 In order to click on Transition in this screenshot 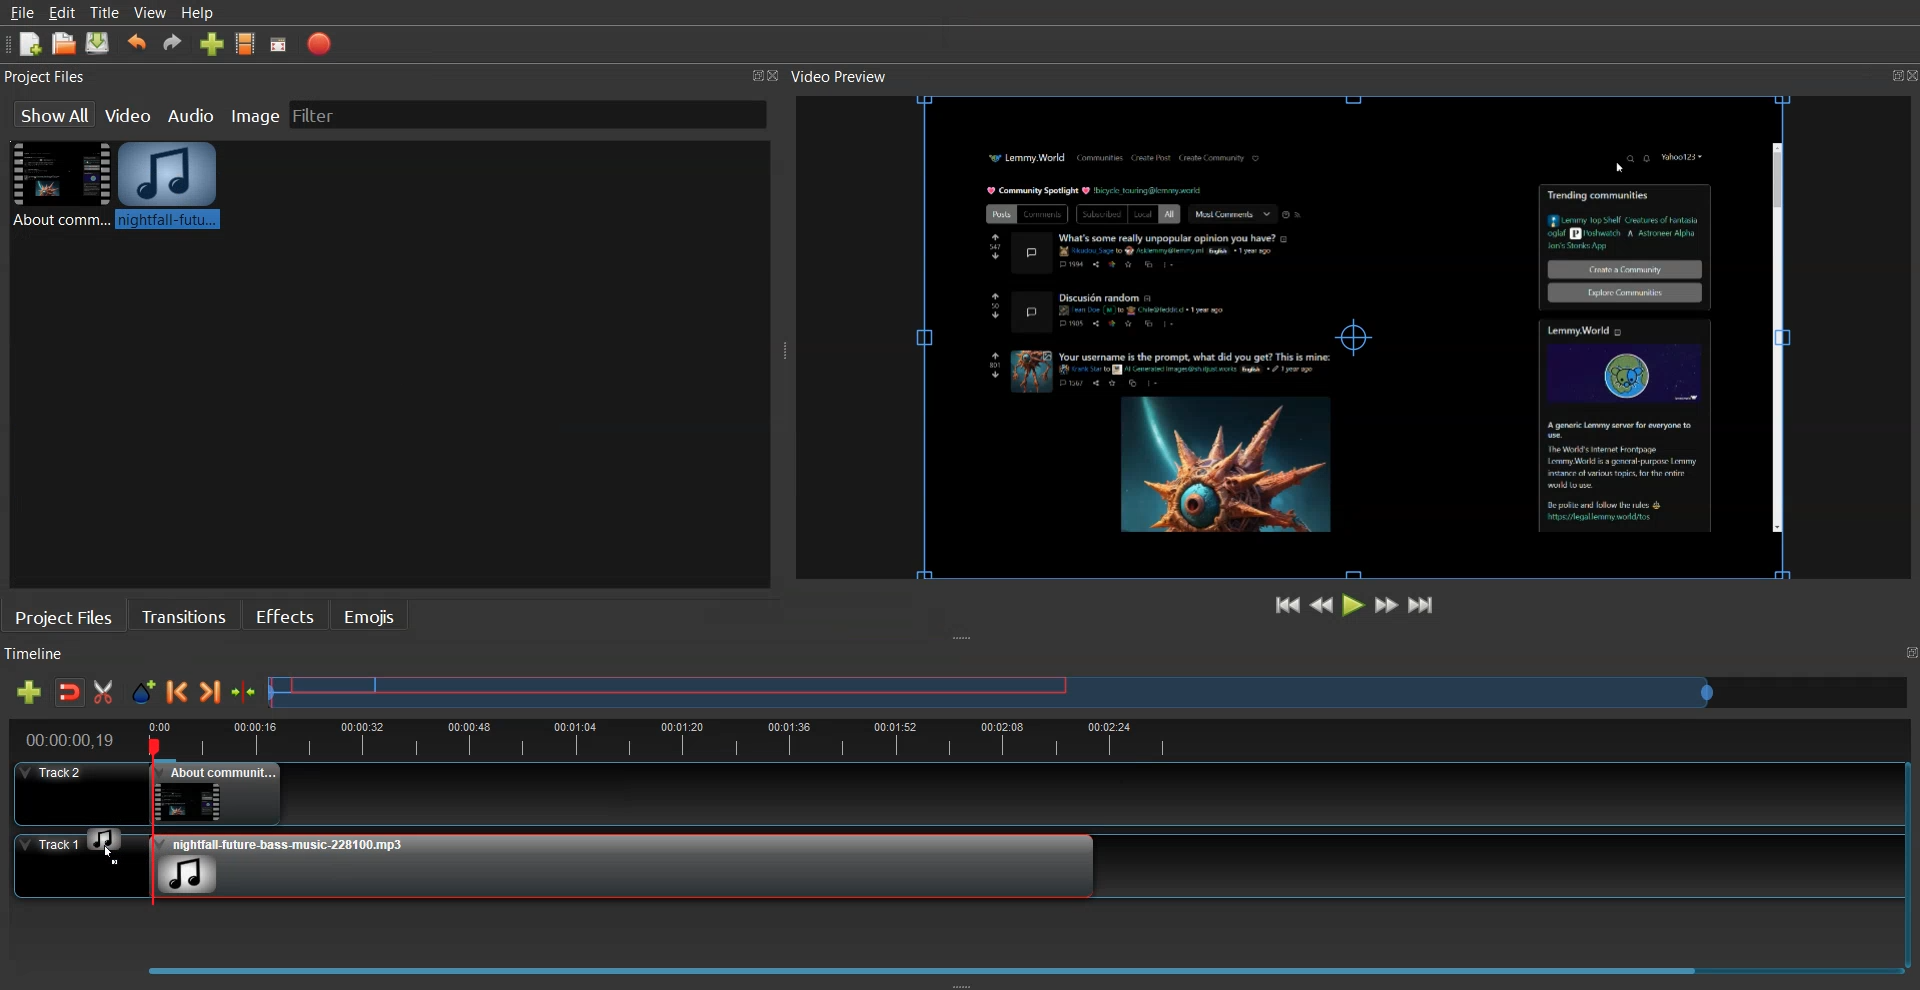, I will do `click(184, 615)`.